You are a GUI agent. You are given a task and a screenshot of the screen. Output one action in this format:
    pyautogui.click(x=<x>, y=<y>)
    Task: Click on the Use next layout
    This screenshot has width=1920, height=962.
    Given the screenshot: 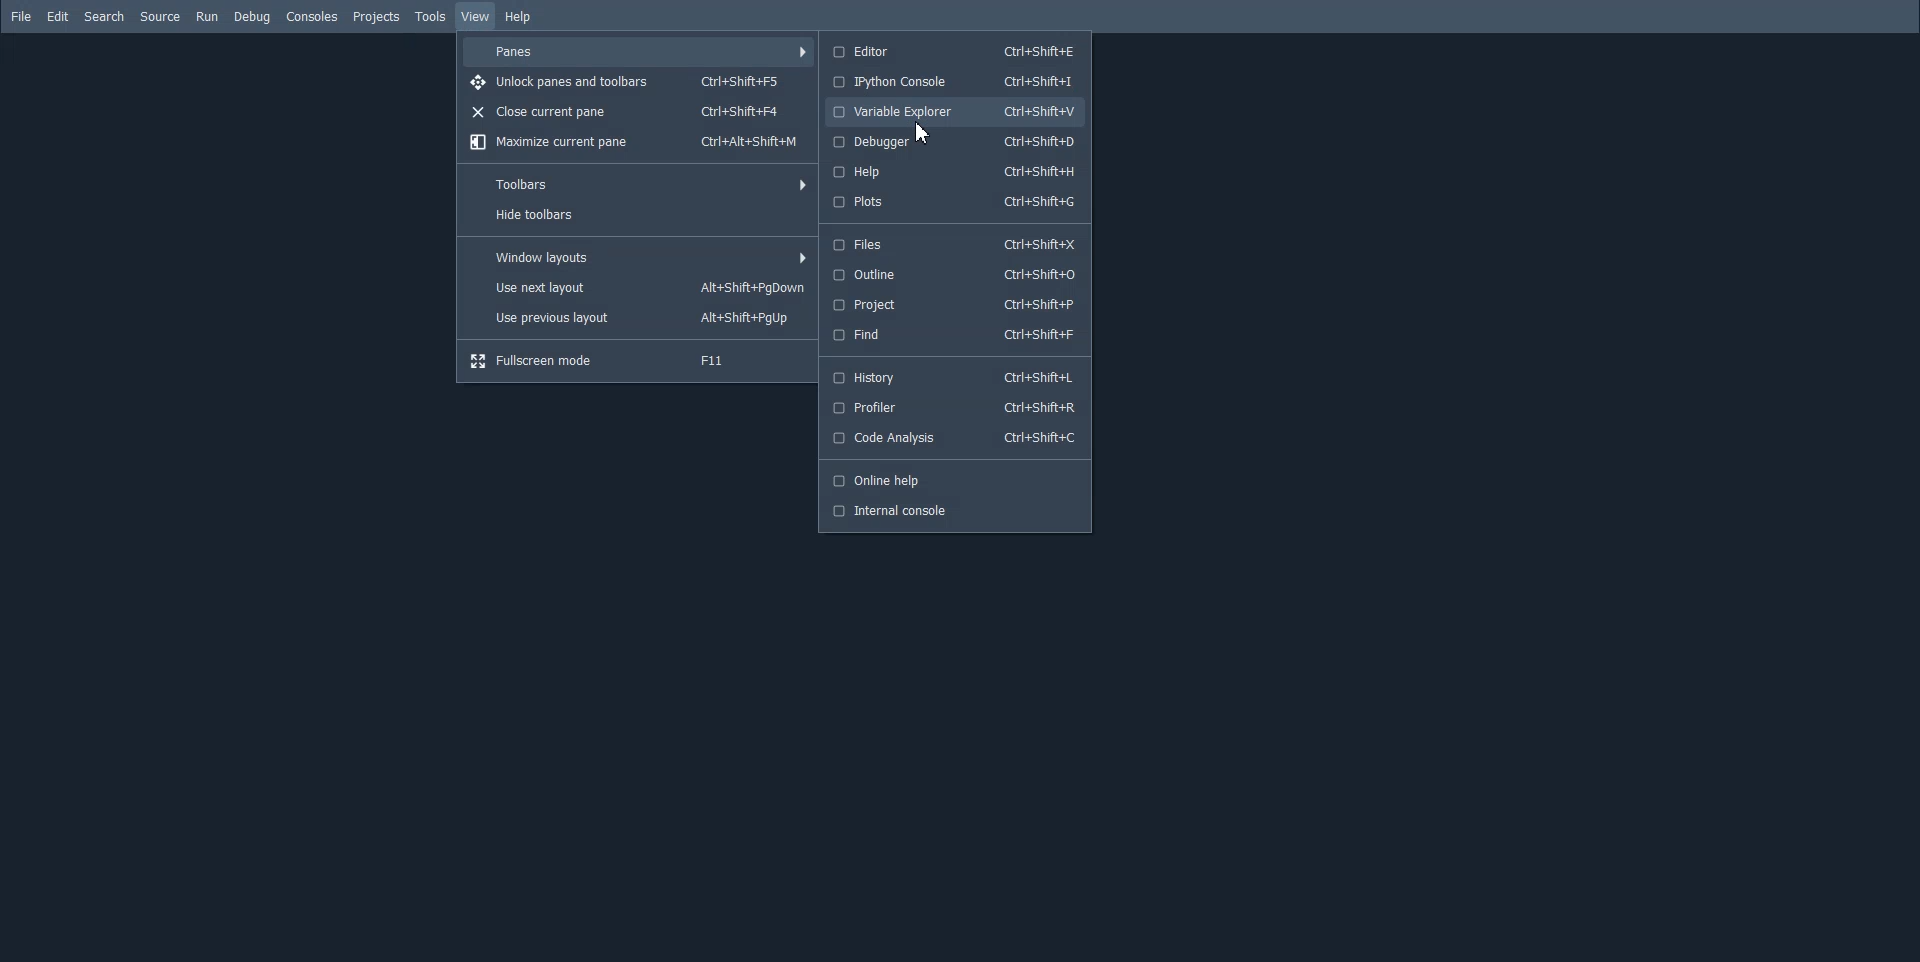 What is the action you would take?
    pyautogui.click(x=639, y=287)
    